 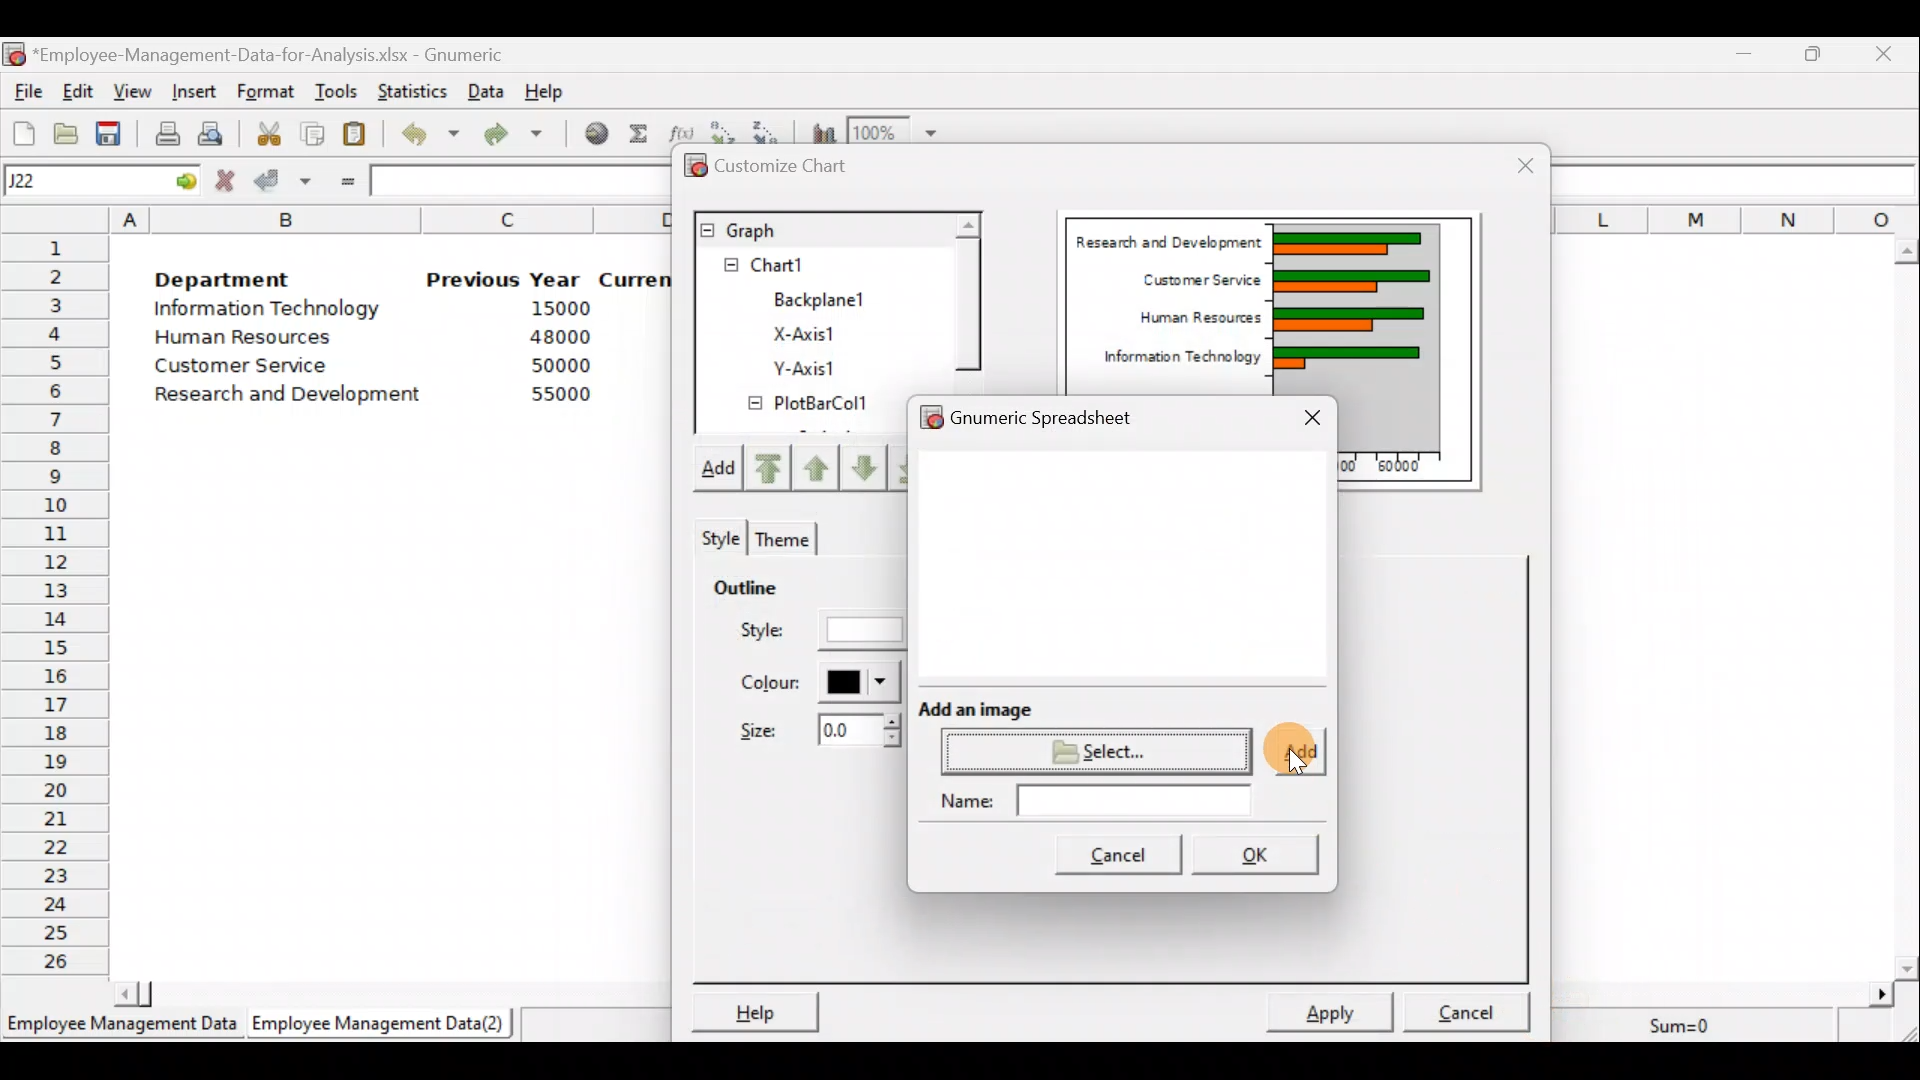 I want to click on Human Resources, so click(x=1186, y=319).